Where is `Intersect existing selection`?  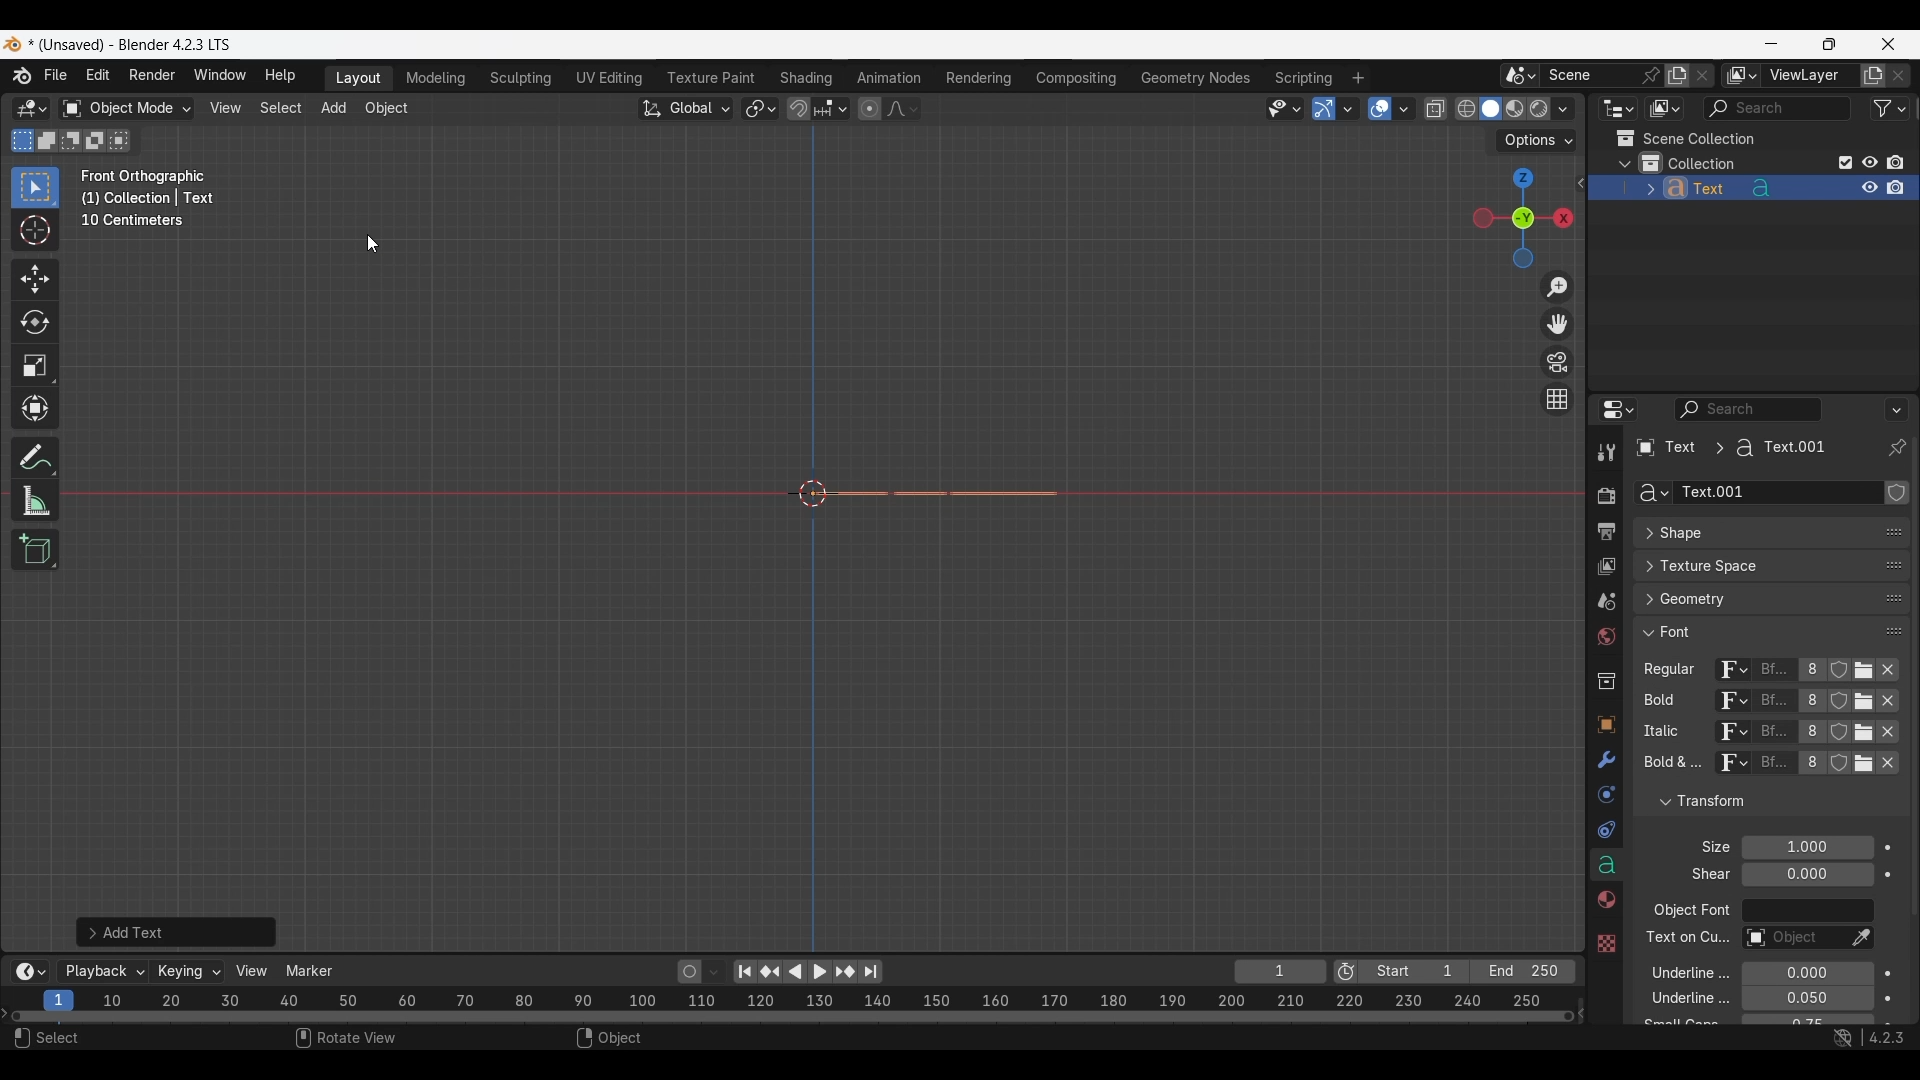
Intersect existing selection is located at coordinates (118, 141).